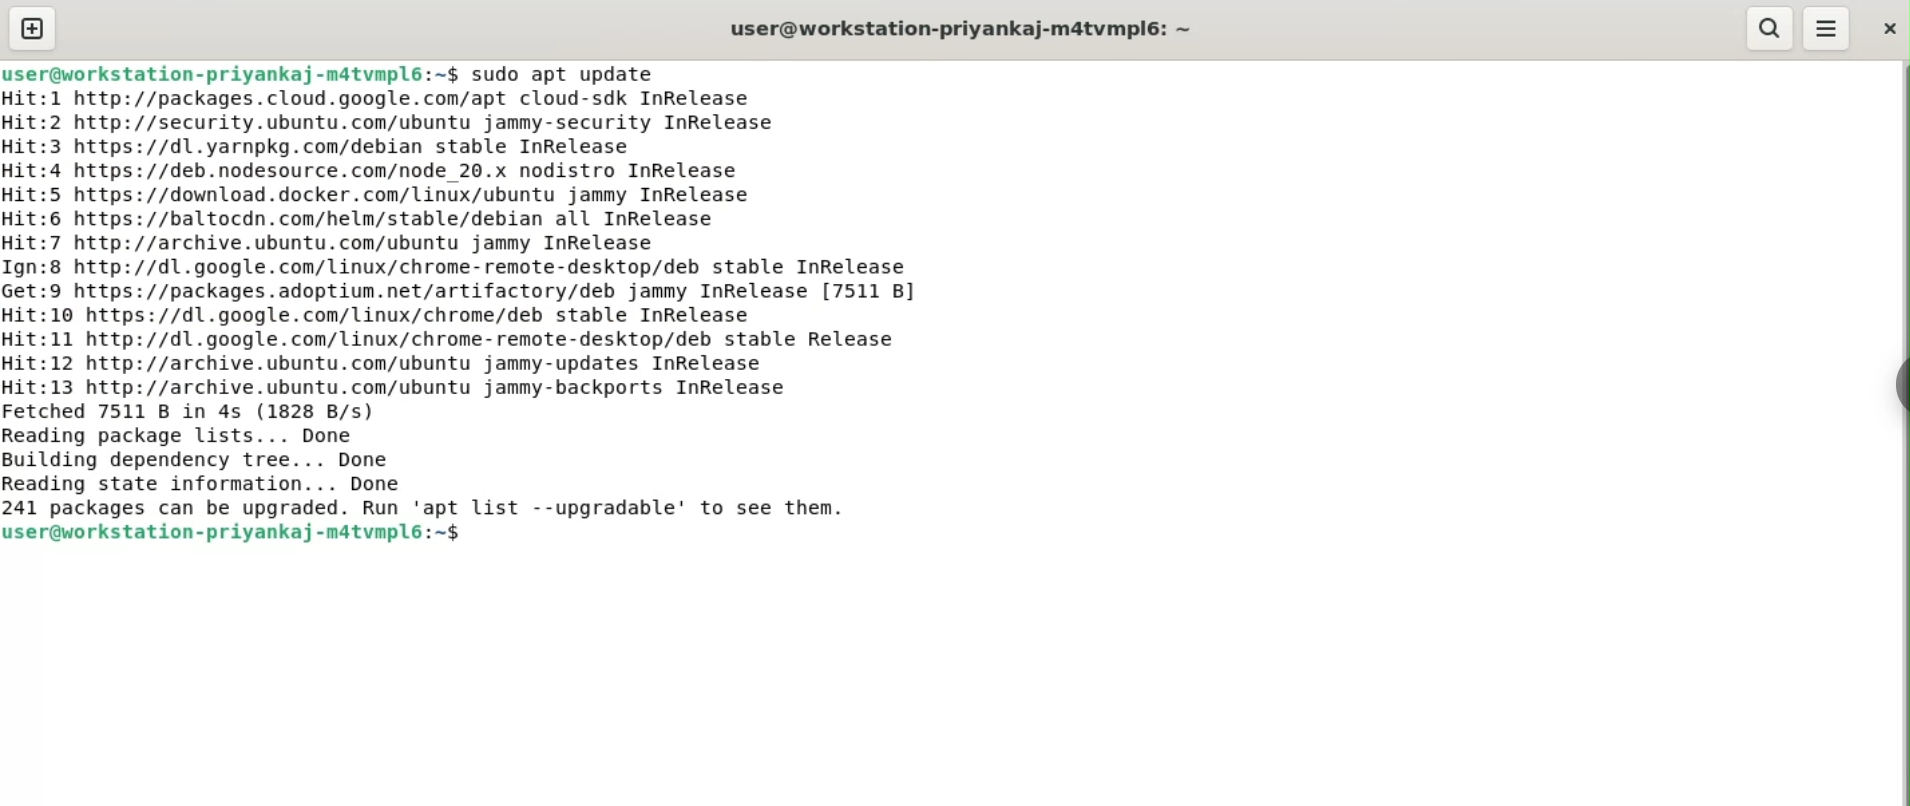 This screenshot has width=1910, height=806. I want to click on sudo apt update, so click(563, 74).